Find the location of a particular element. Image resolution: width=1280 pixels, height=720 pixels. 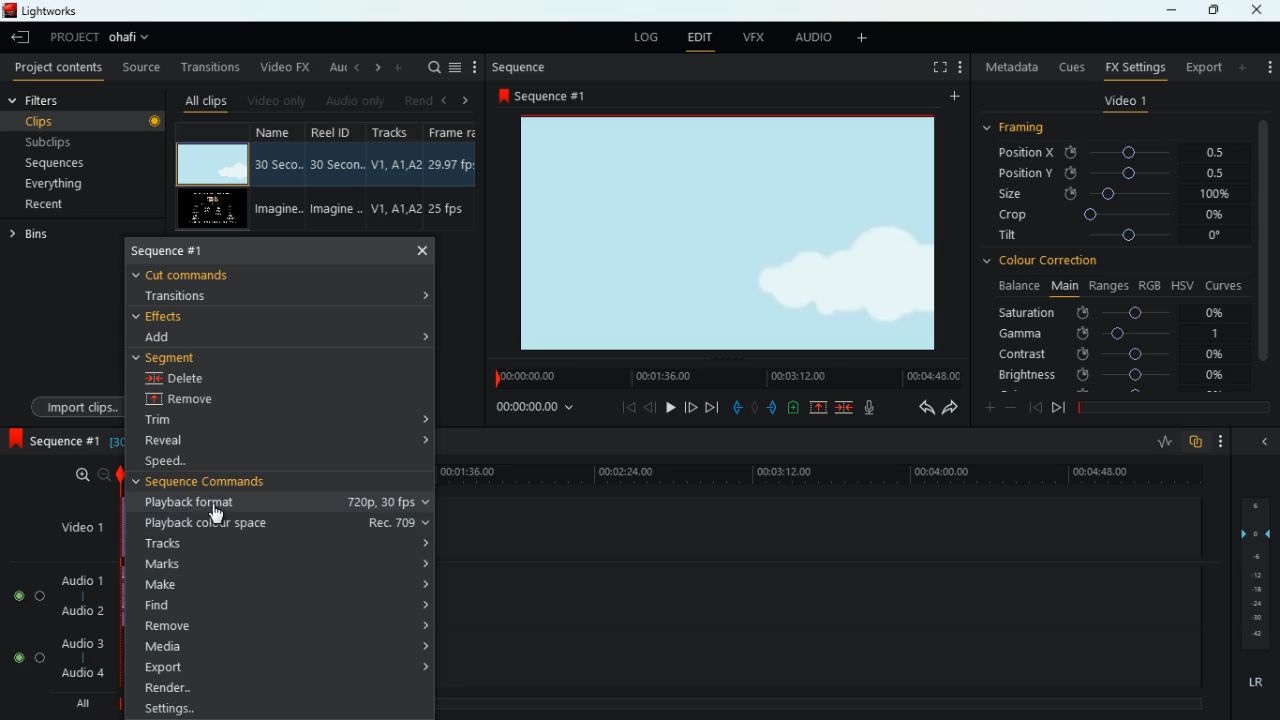

marks is located at coordinates (287, 564).